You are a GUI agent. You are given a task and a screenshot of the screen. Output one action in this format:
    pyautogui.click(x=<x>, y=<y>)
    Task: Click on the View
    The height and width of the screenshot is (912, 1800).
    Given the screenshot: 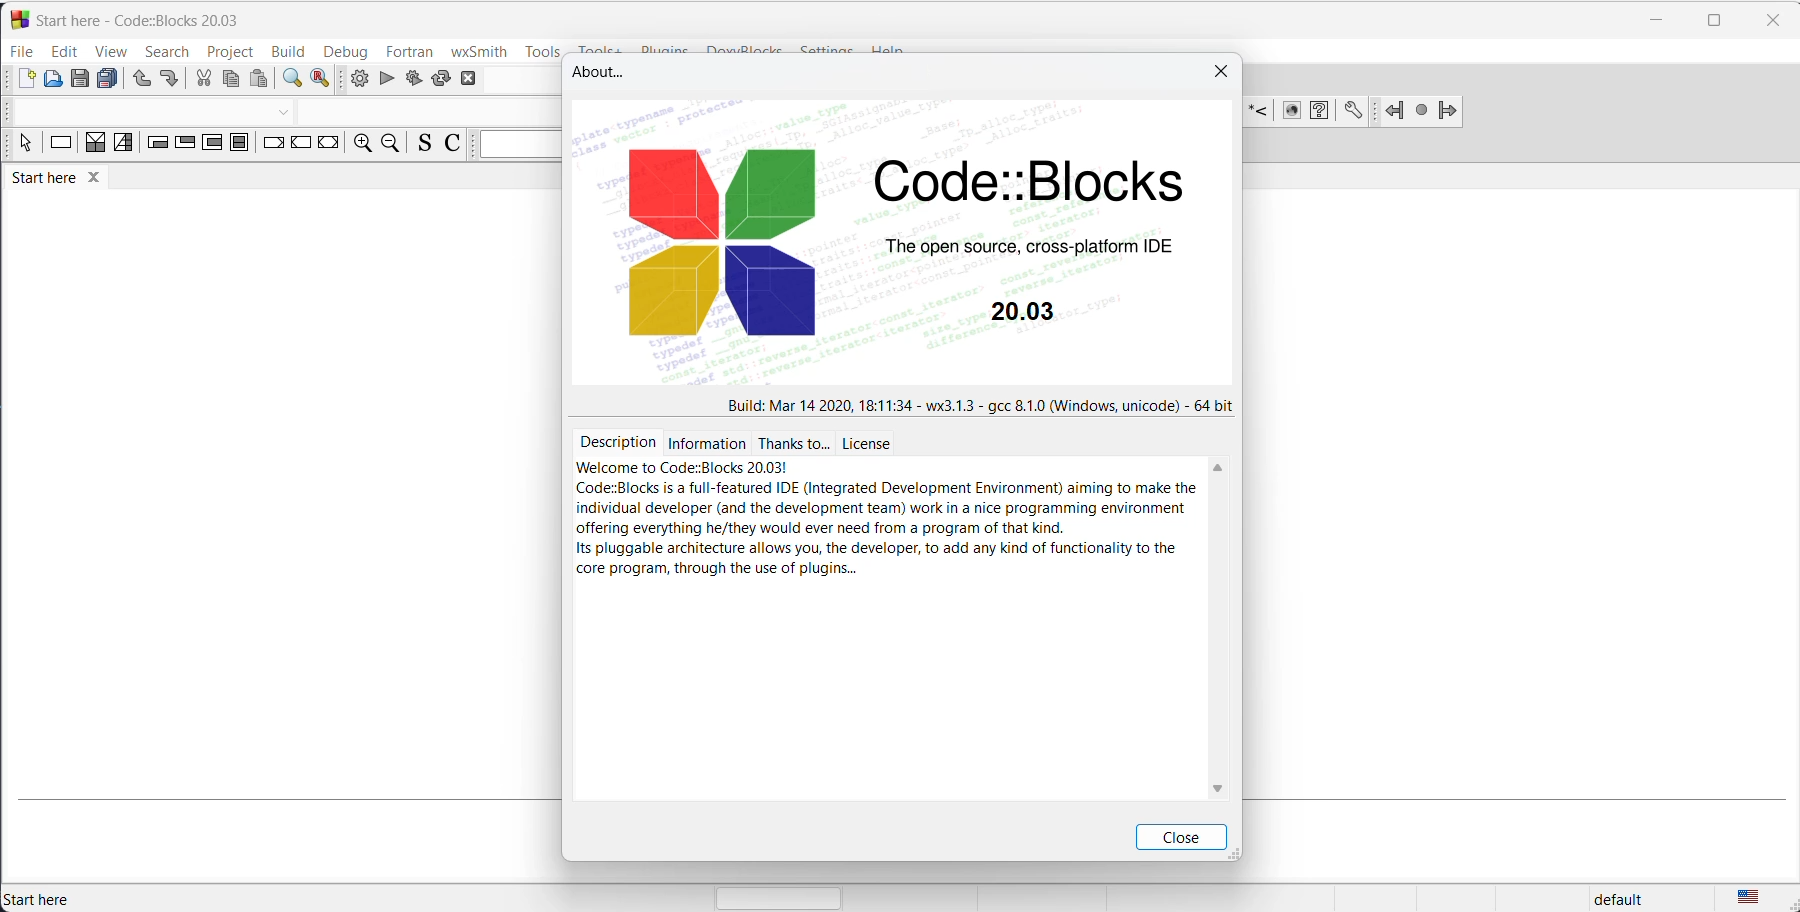 What is the action you would take?
    pyautogui.click(x=113, y=51)
    